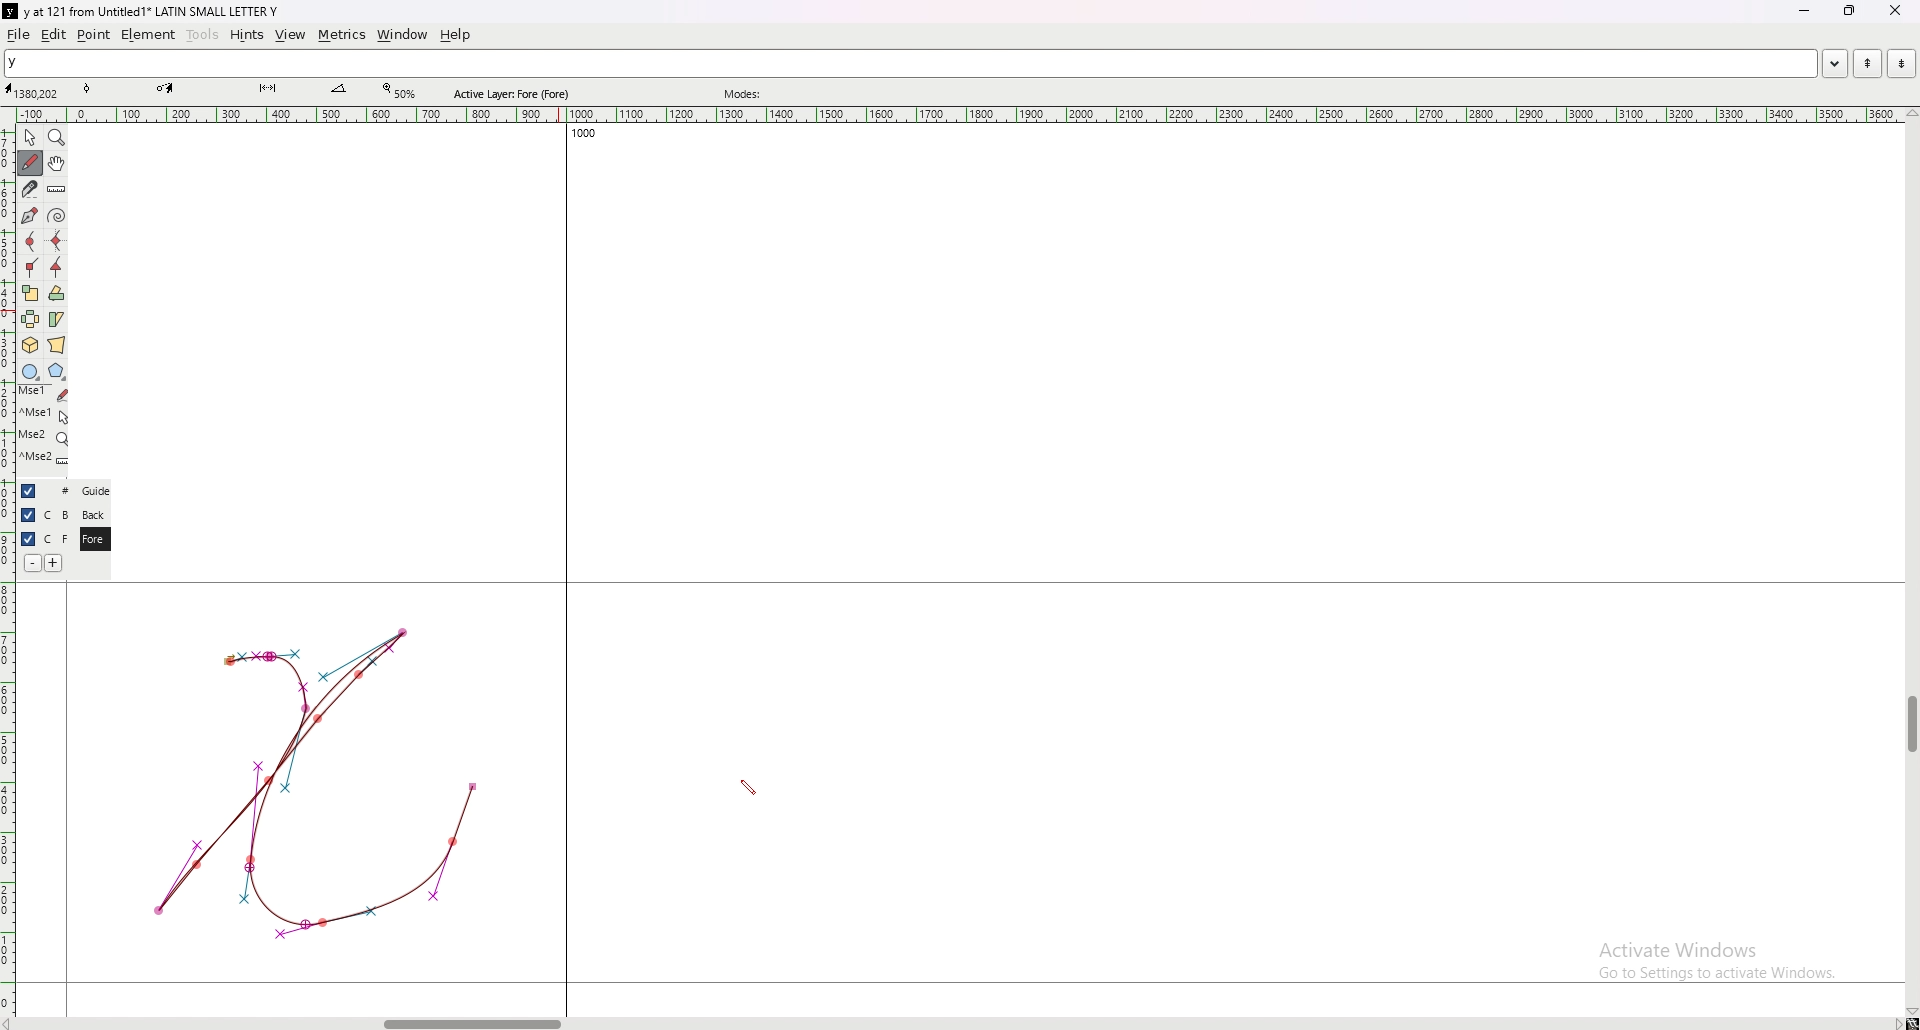  I want to click on circle or ellipse, so click(30, 371).